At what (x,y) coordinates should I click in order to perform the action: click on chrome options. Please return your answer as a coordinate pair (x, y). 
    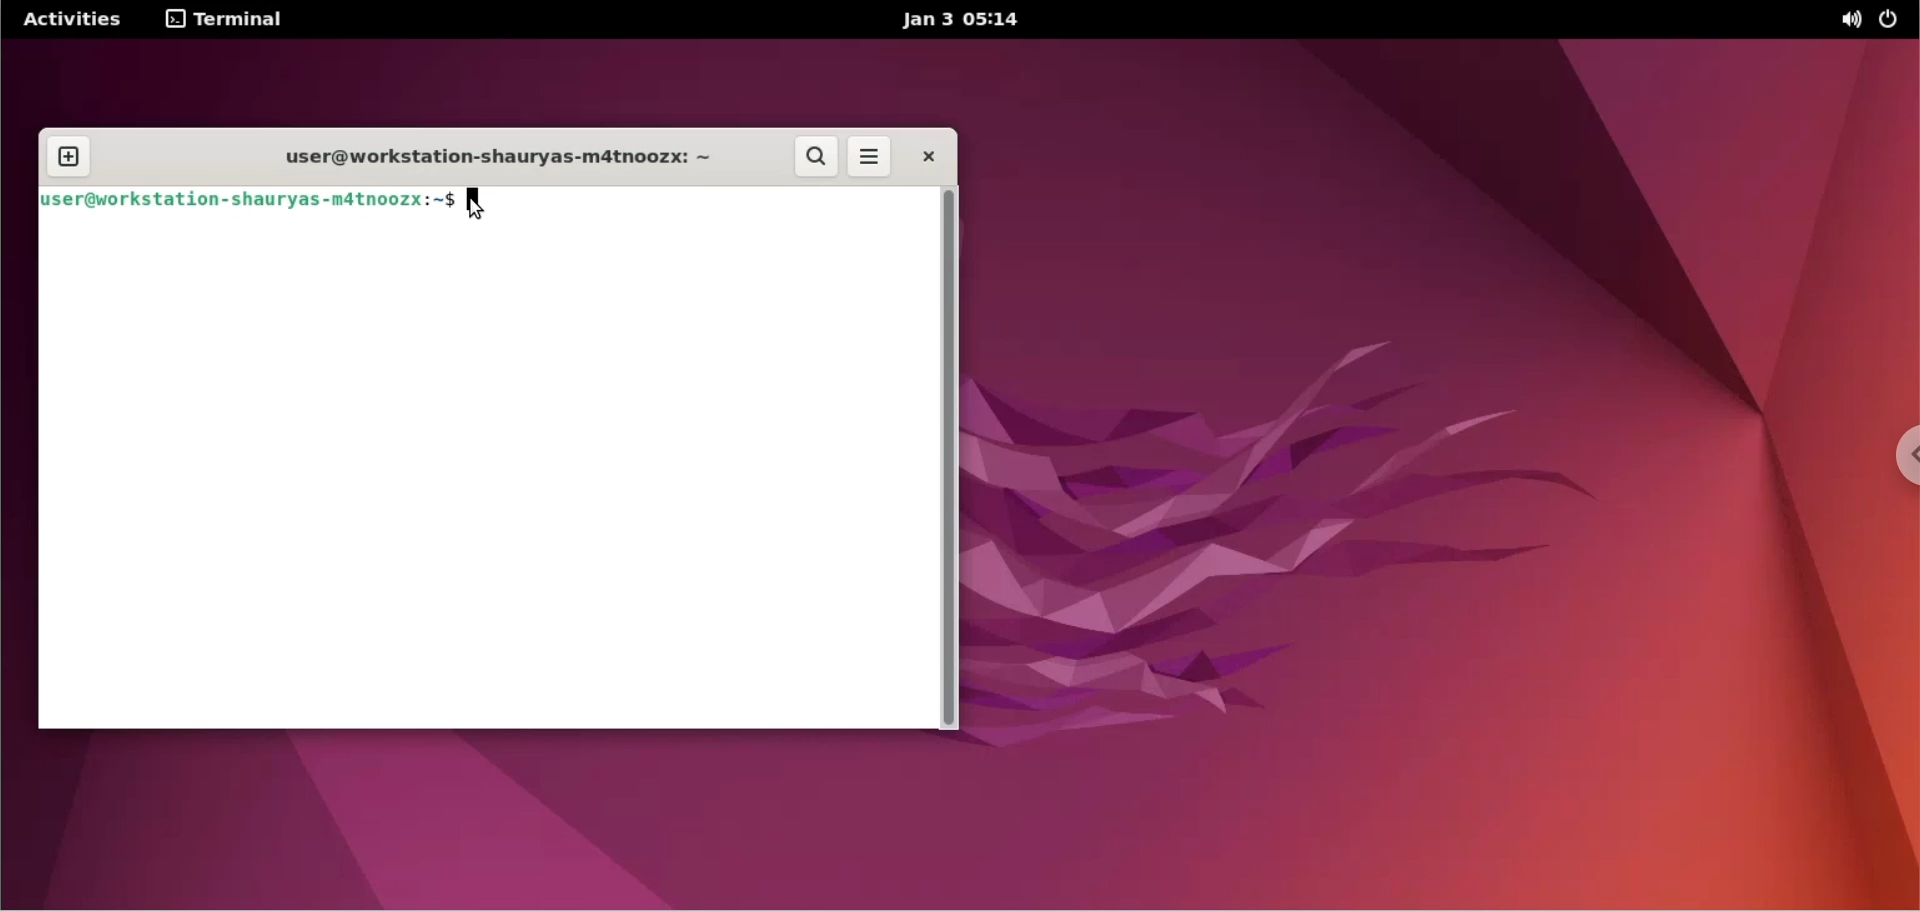
    Looking at the image, I should click on (1891, 456).